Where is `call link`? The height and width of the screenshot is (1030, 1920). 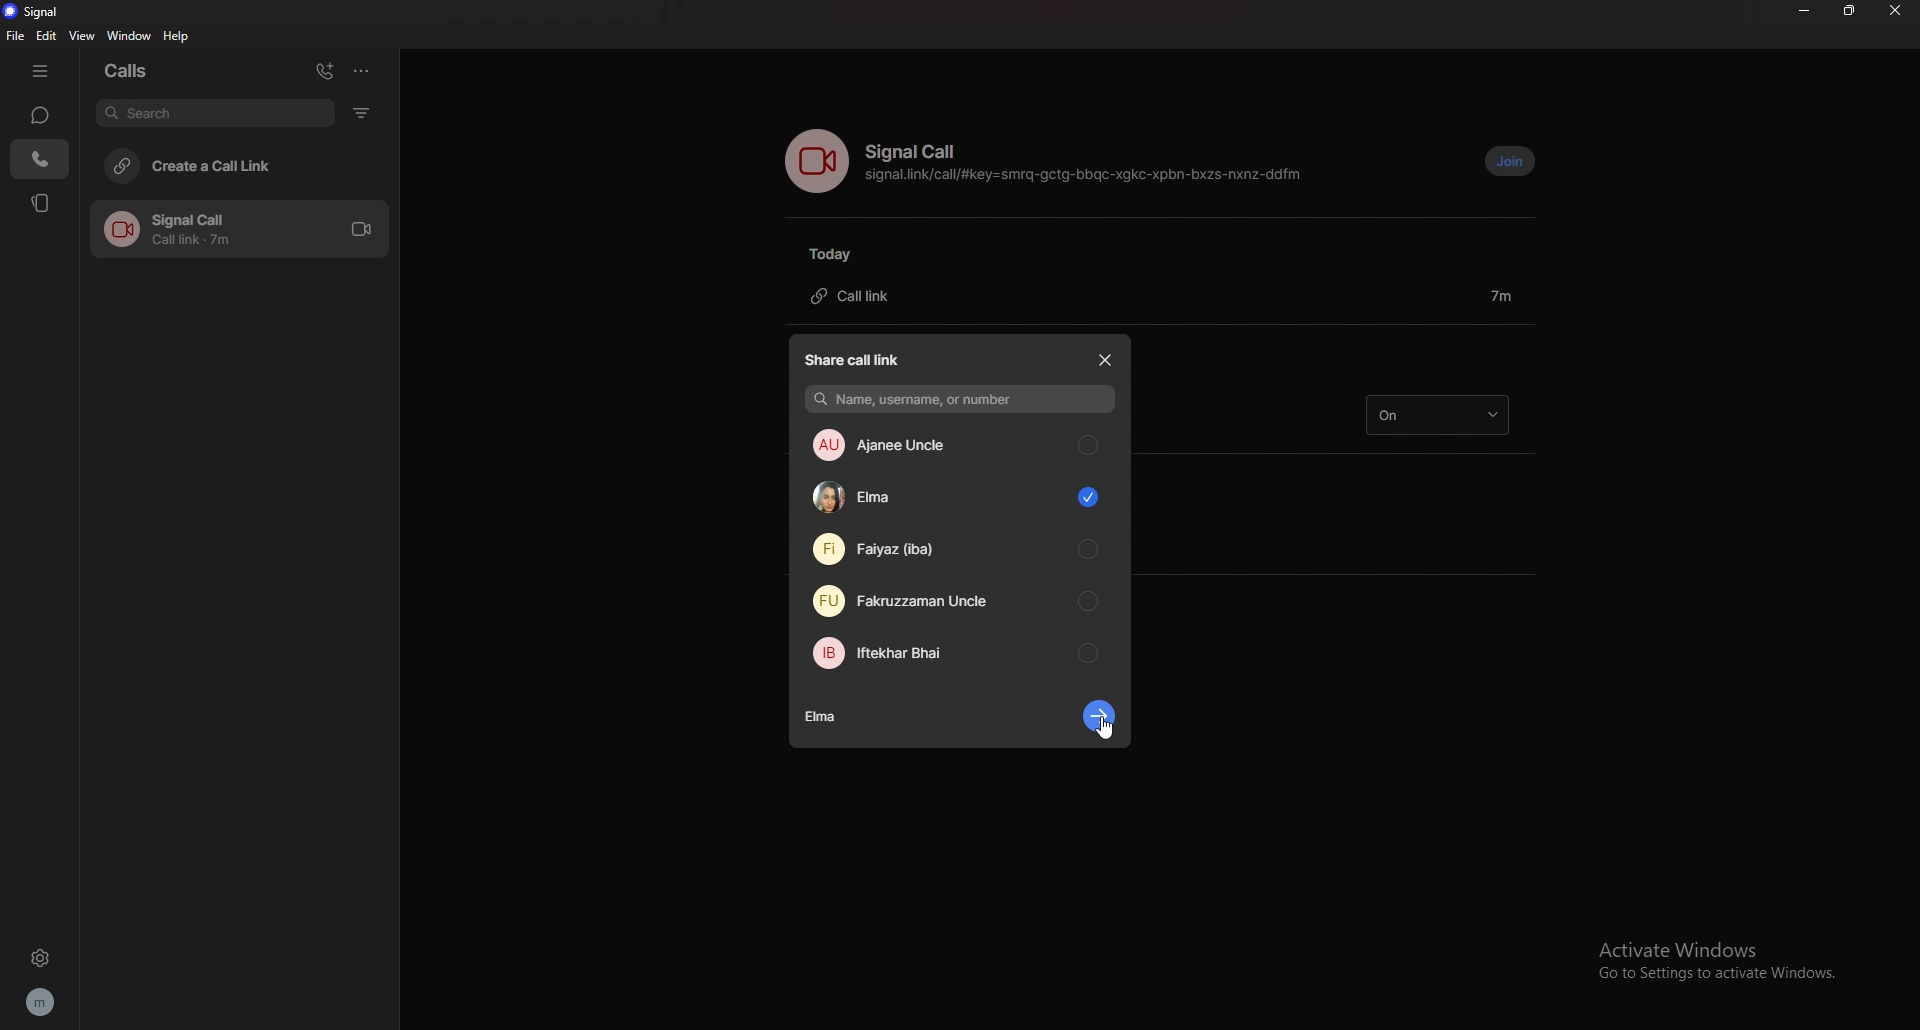 call link is located at coordinates (862, 298).